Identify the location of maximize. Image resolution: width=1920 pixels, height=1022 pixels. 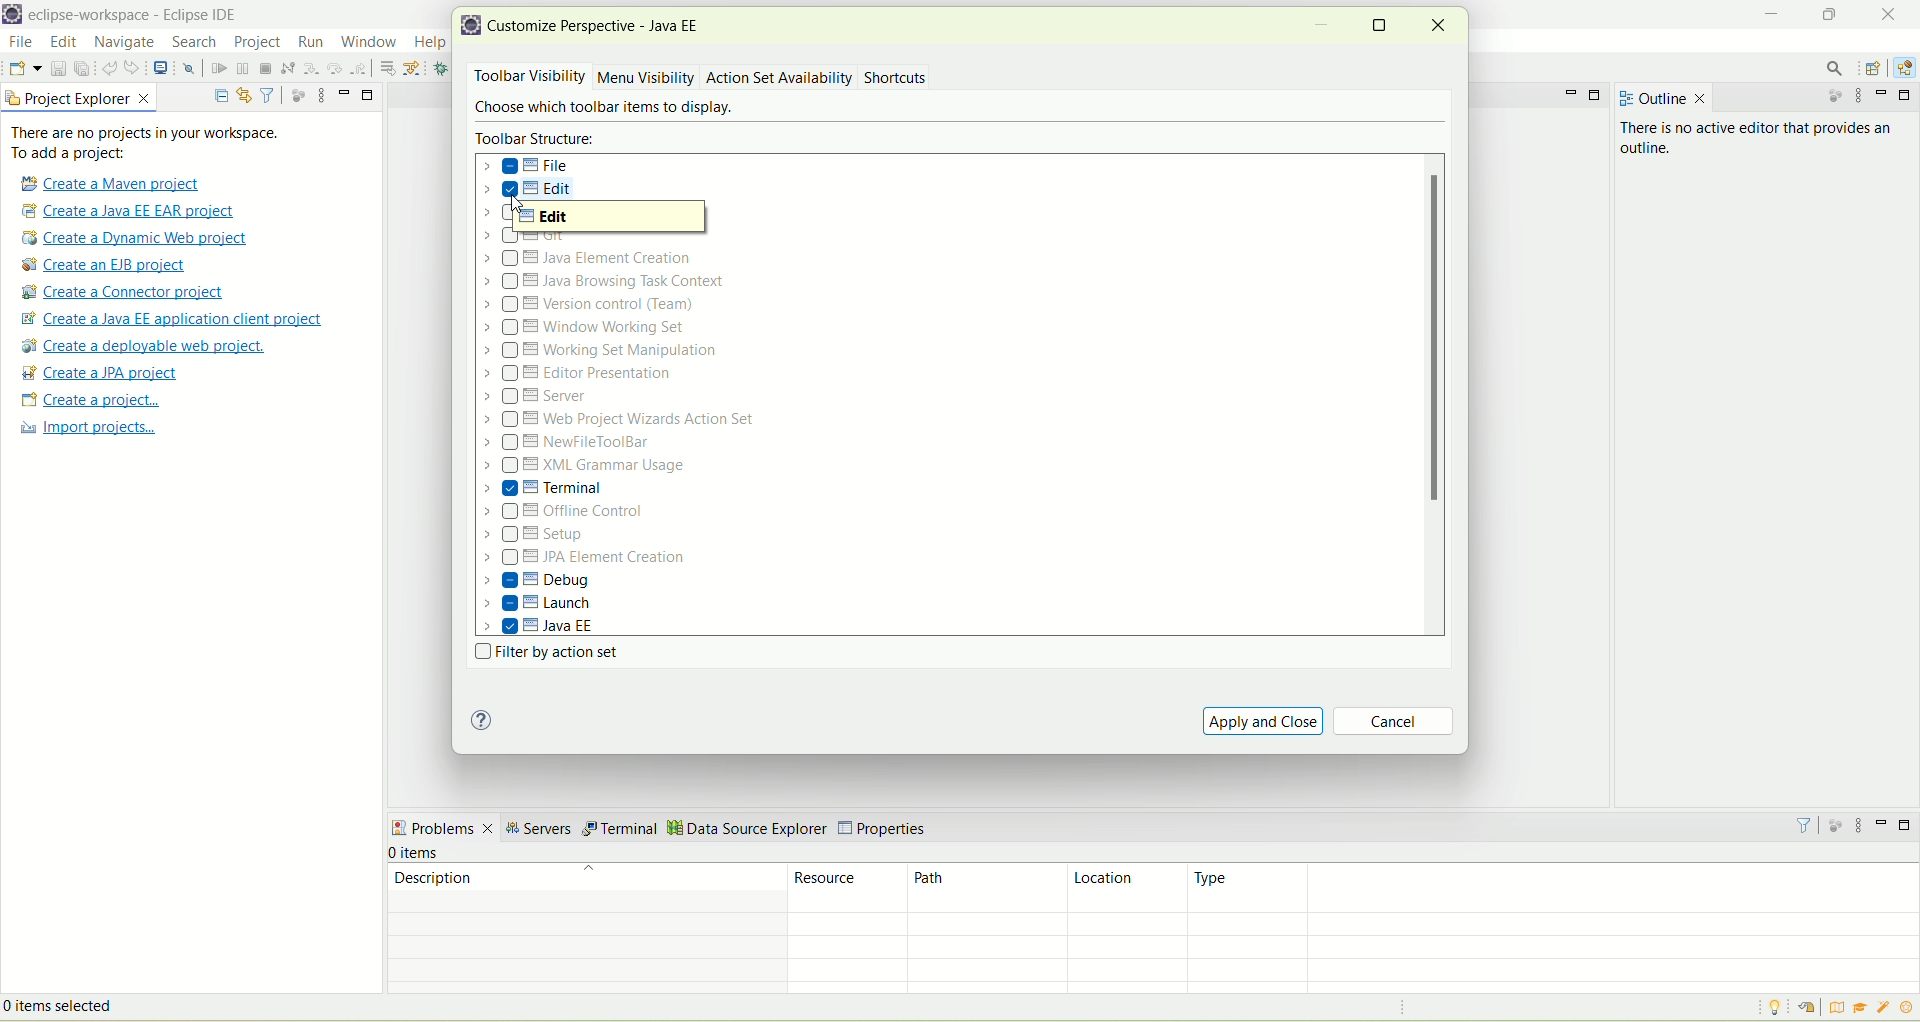
(1826, 12).